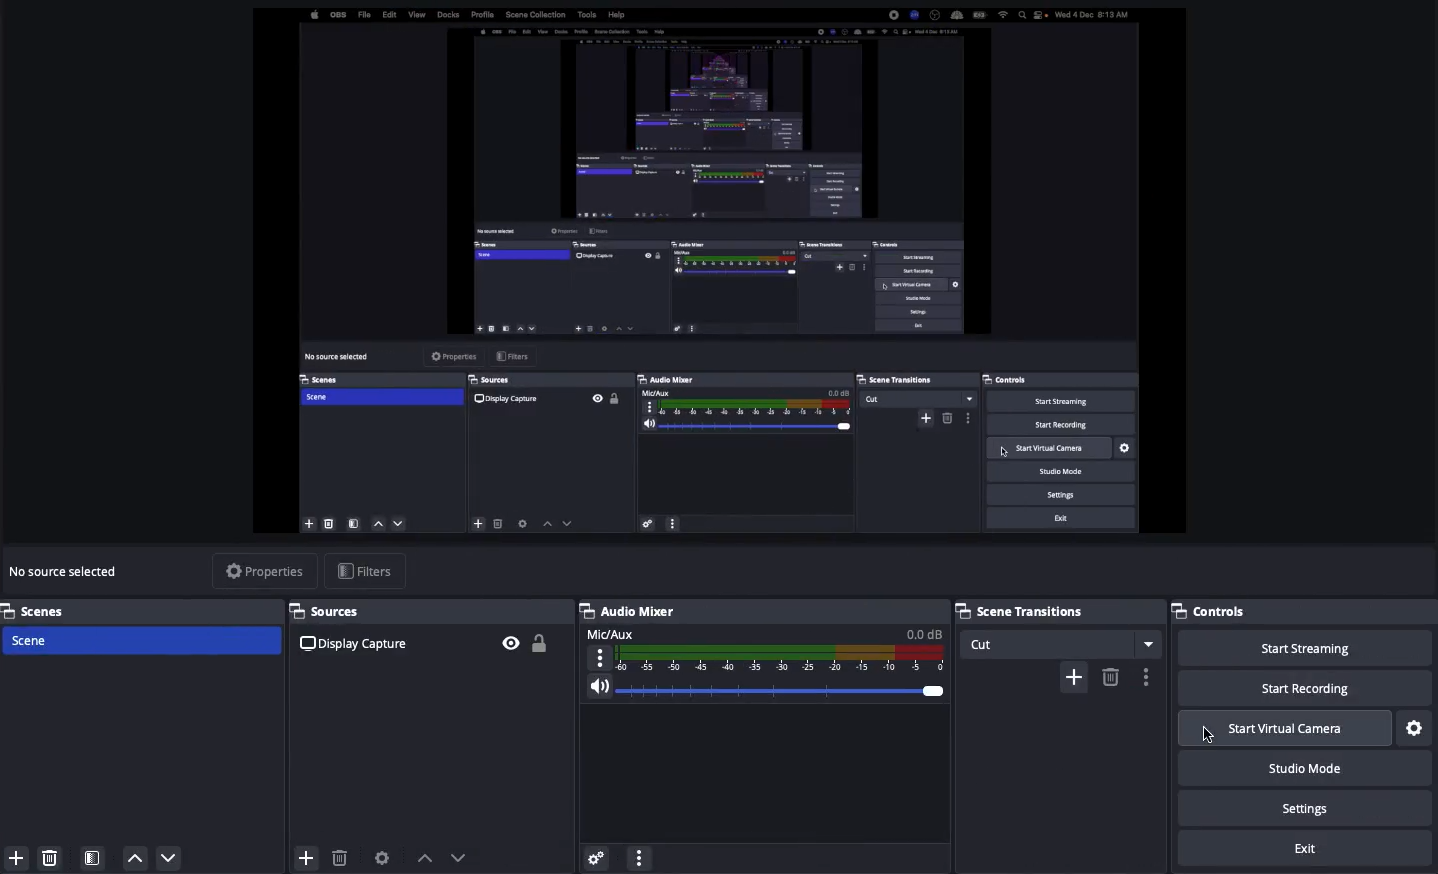  I want to click on Options, so click(1145, 673).